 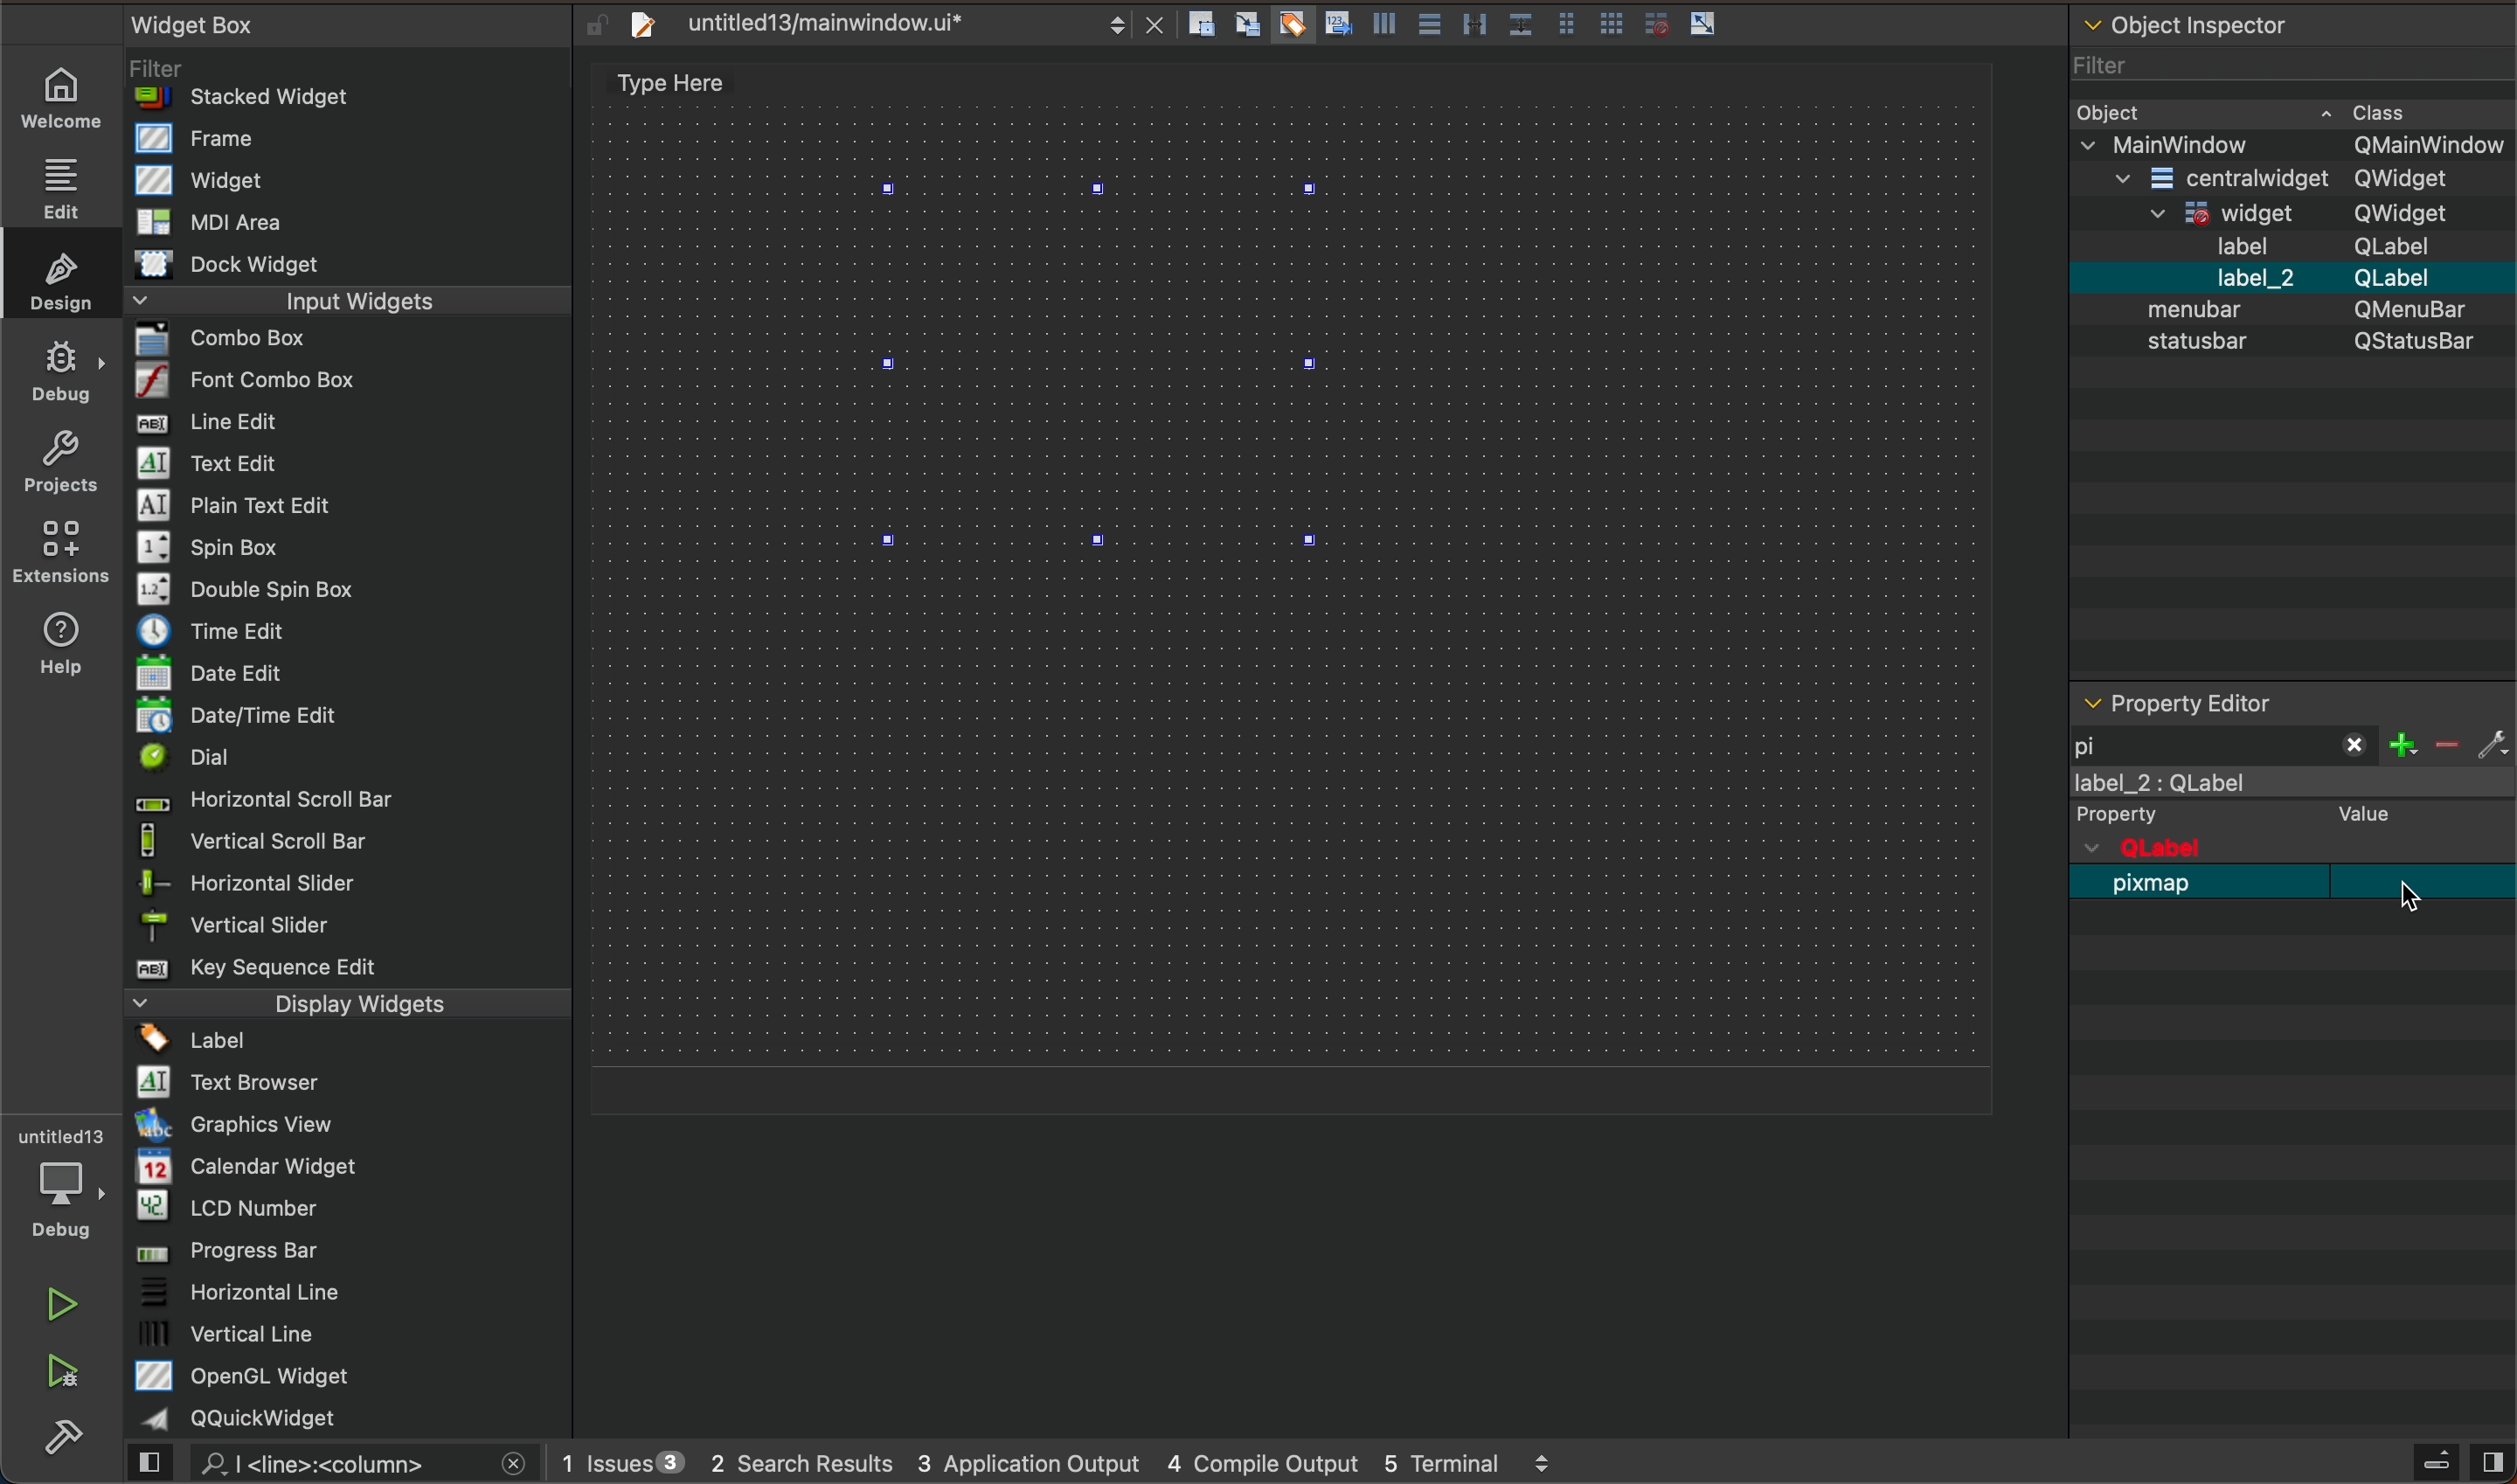 What do you see at coordinates (1106, 365) in the screenshot?
I see `label widget` at bounding box center [1106, 365].